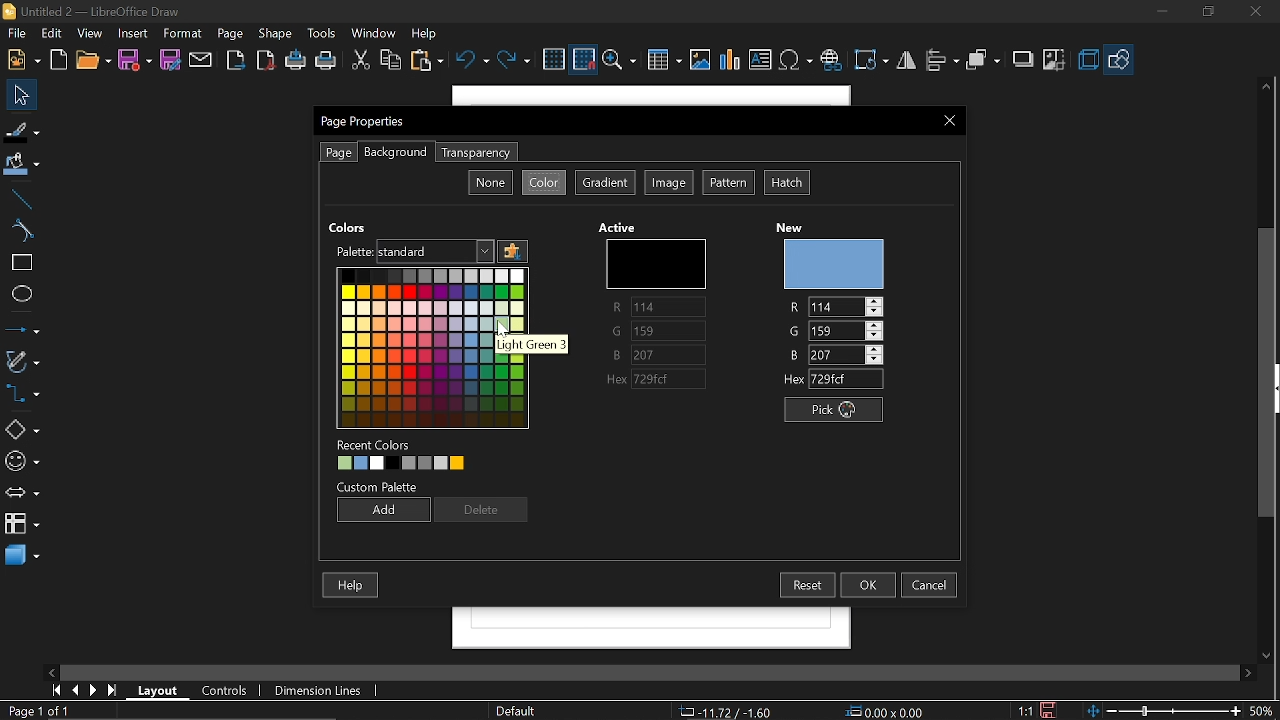  I want to click on B, so click(836, 354).